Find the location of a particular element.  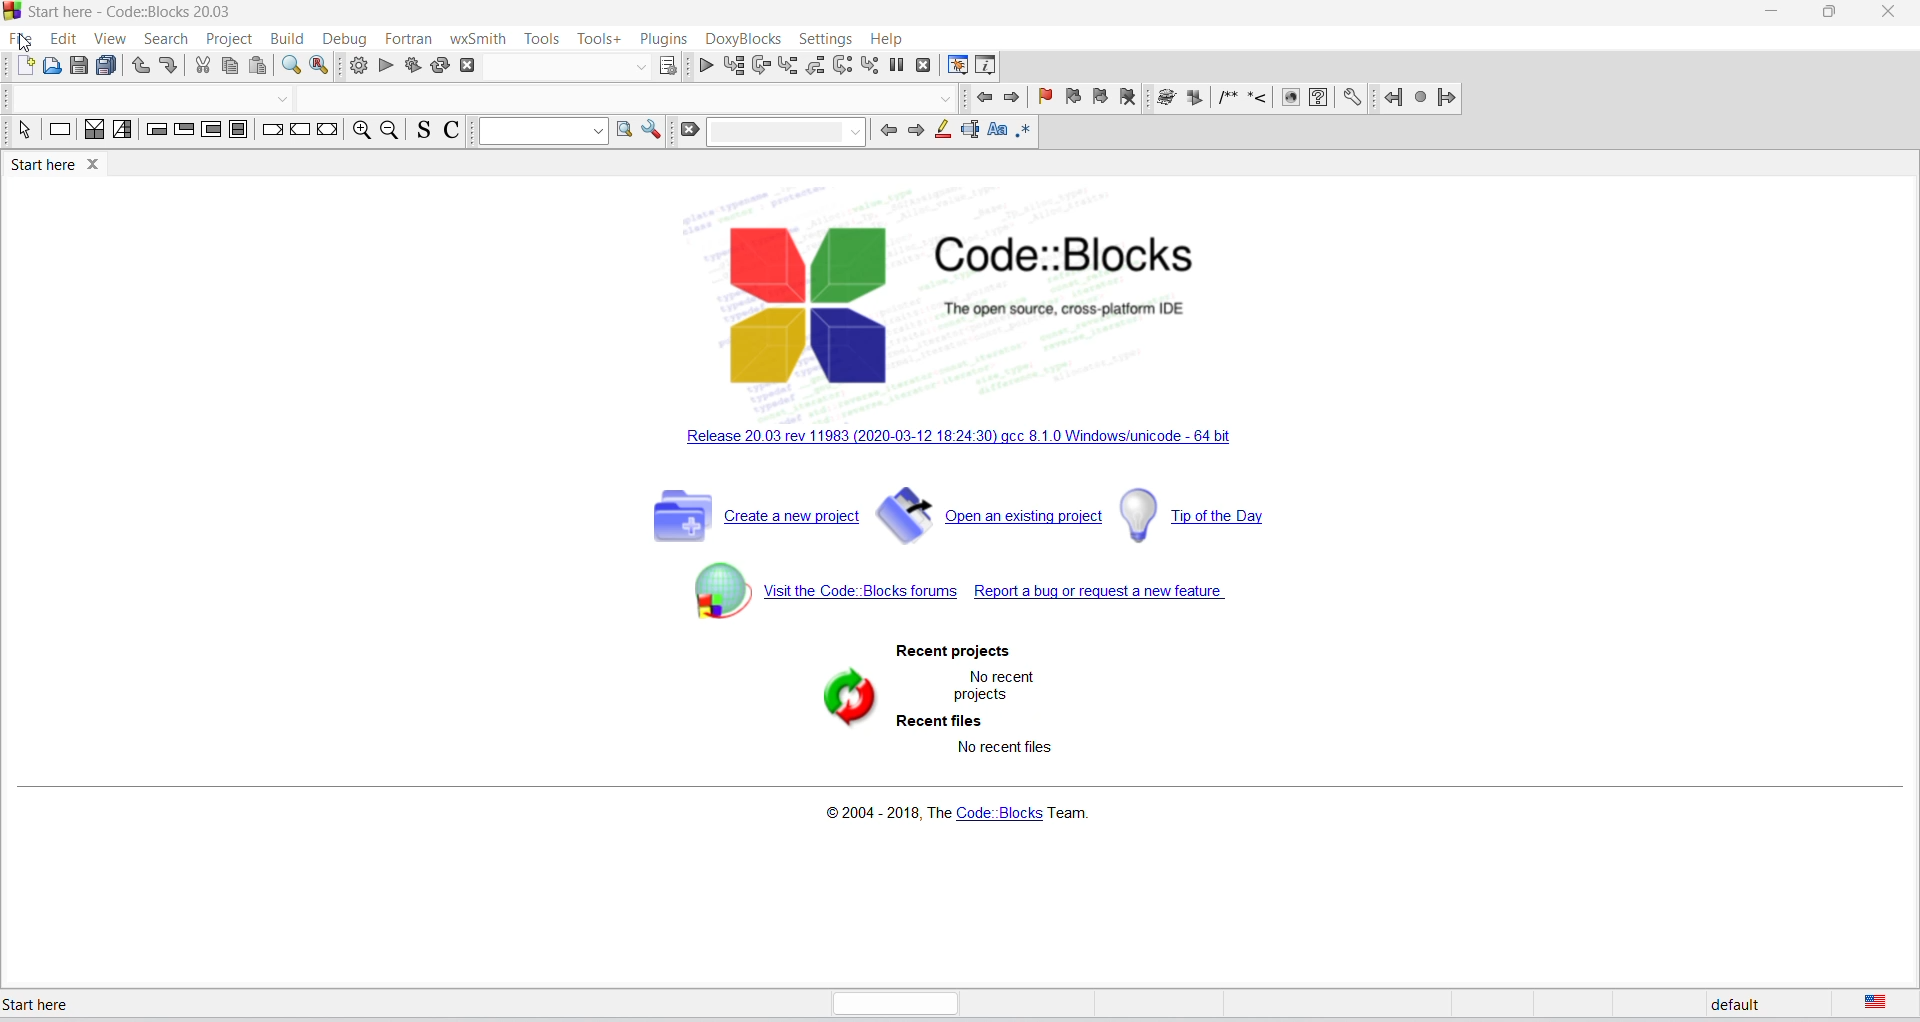

replace is located at coordinates (321, 65).